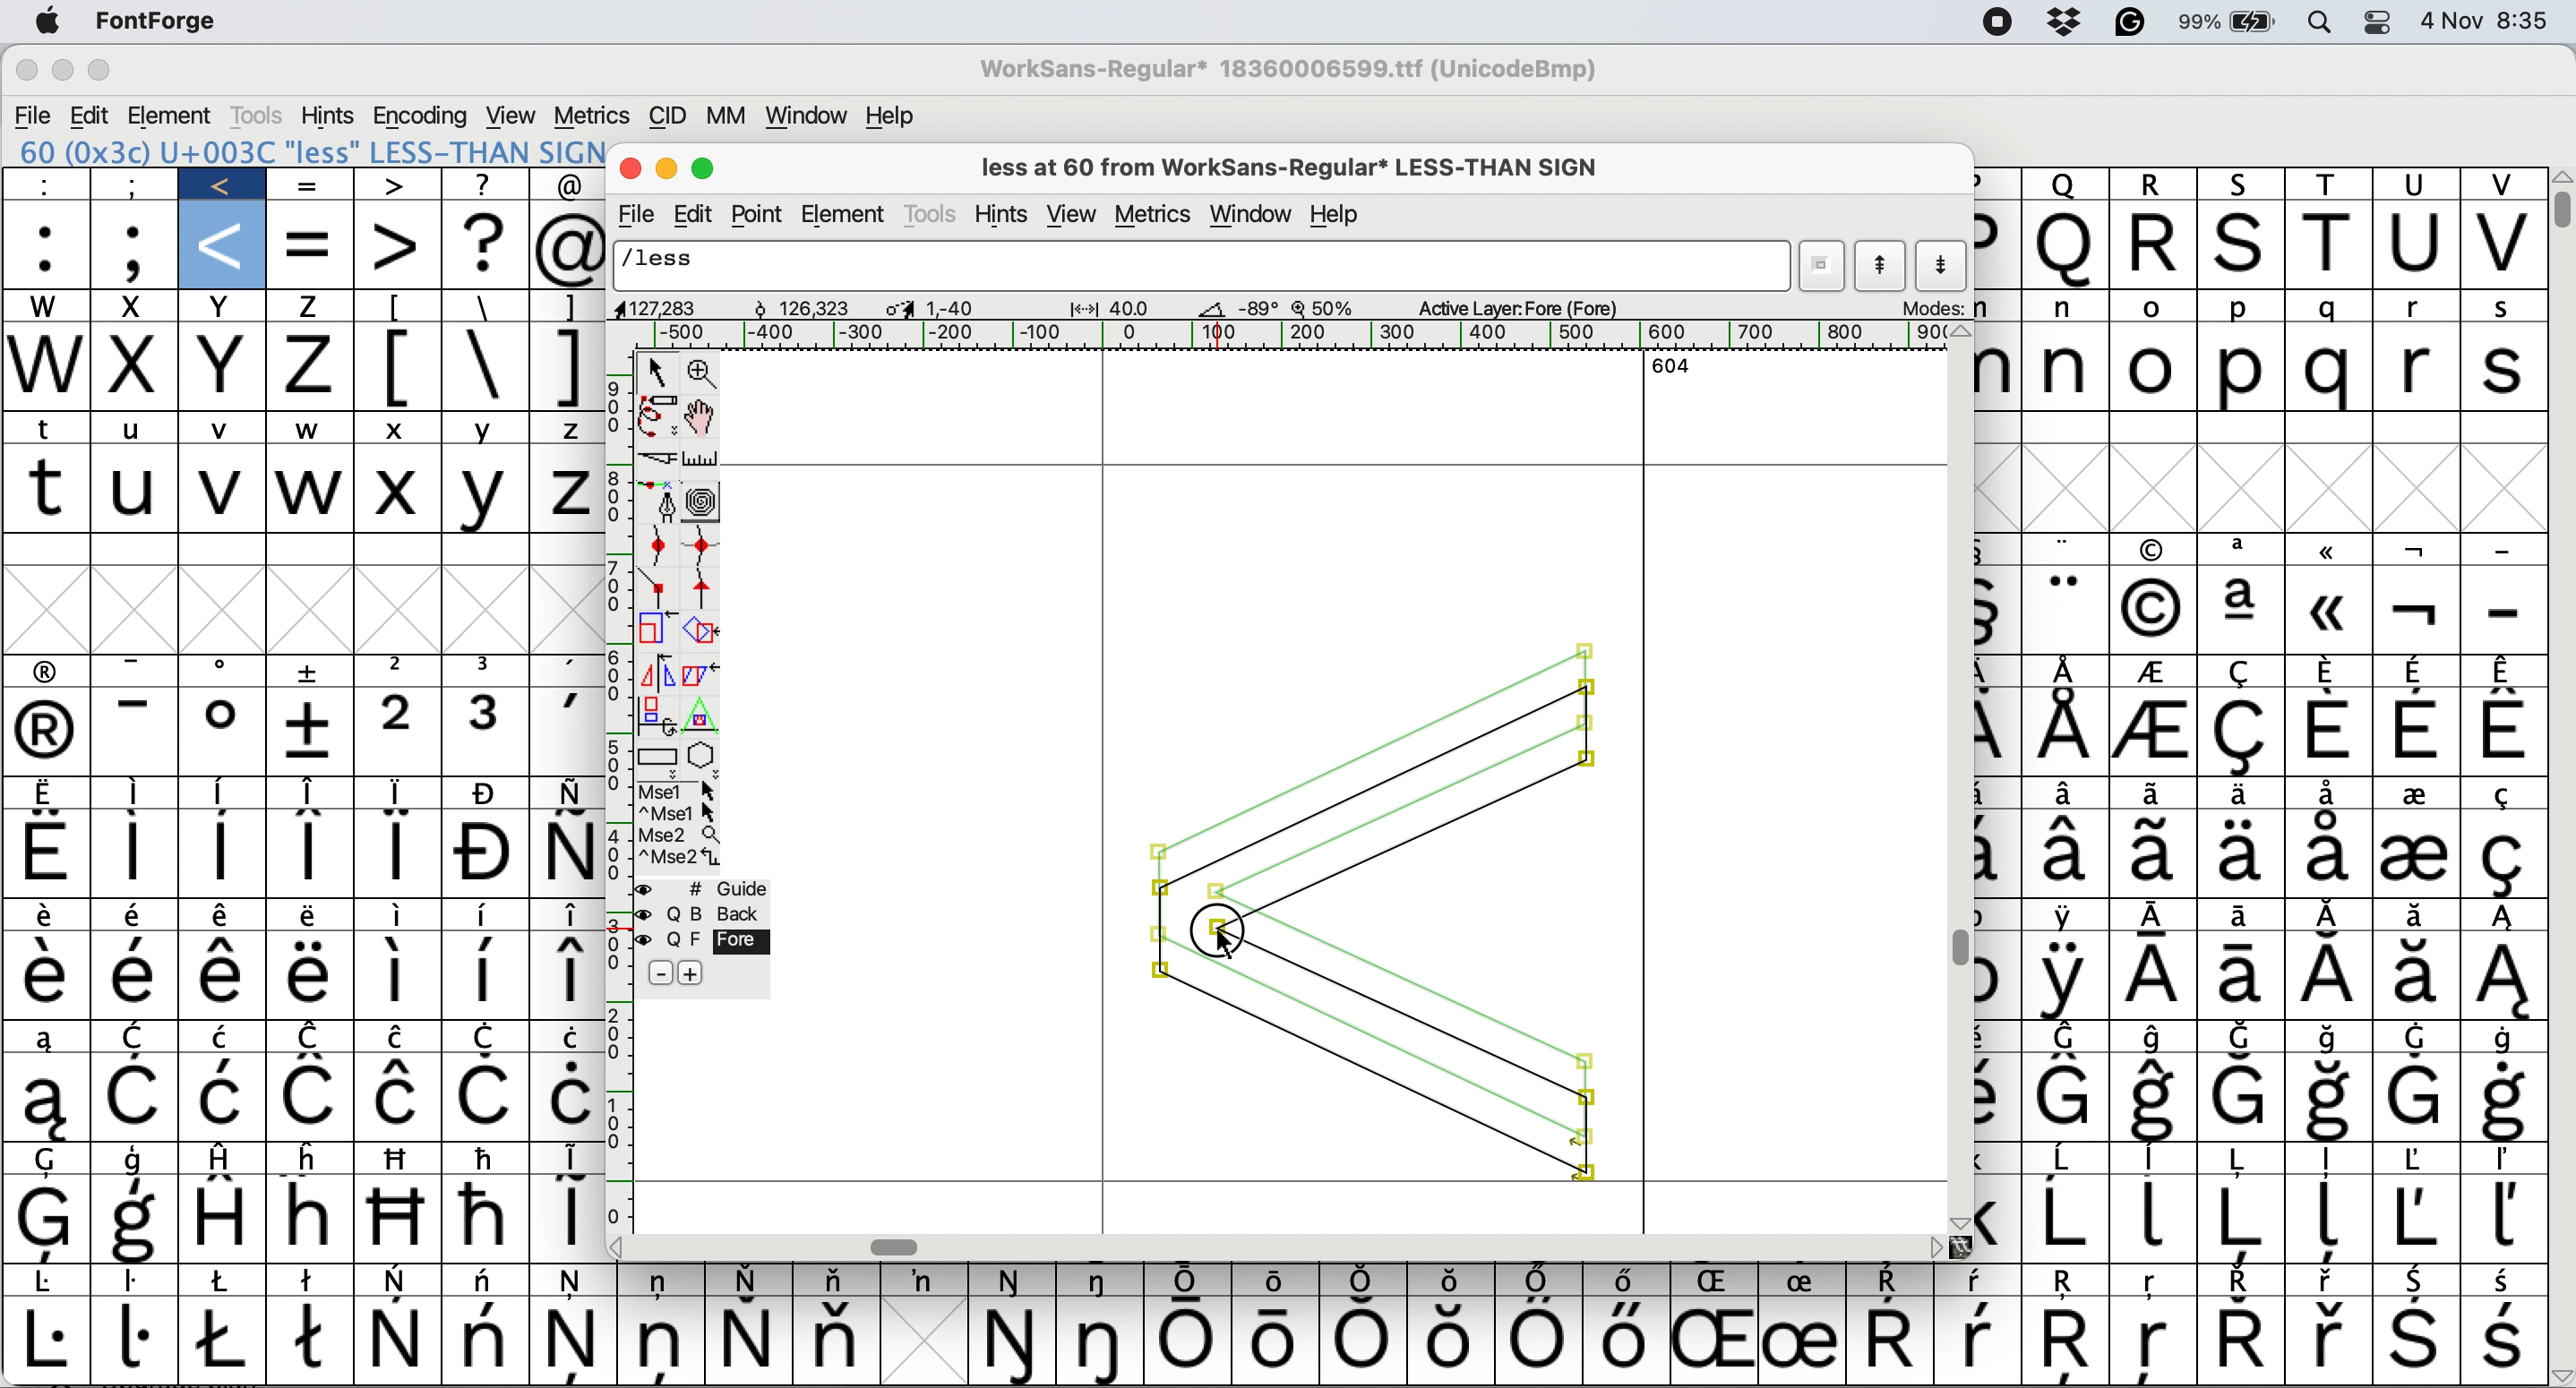  Describe the element at coordinates (225, 245) in the screenshot. I see `<` at that location.